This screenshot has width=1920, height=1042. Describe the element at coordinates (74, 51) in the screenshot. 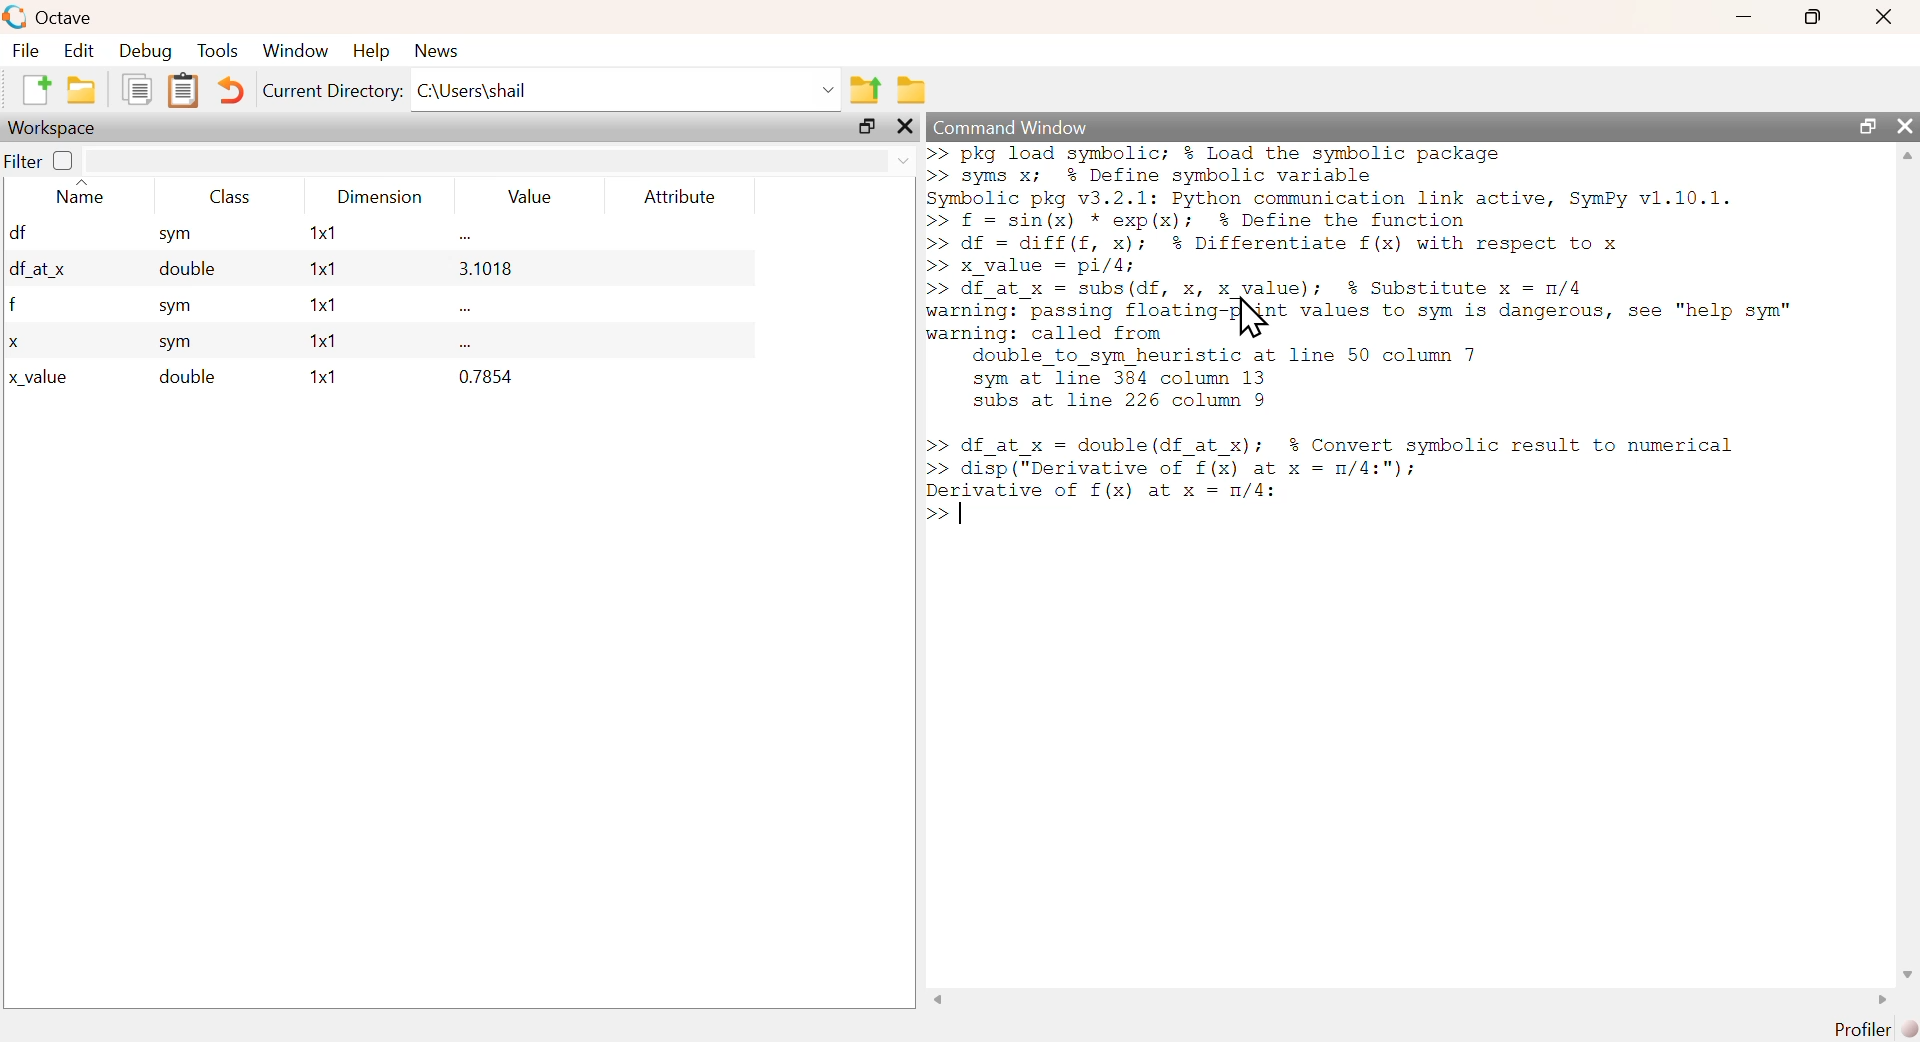

I see `Edit` at that location.